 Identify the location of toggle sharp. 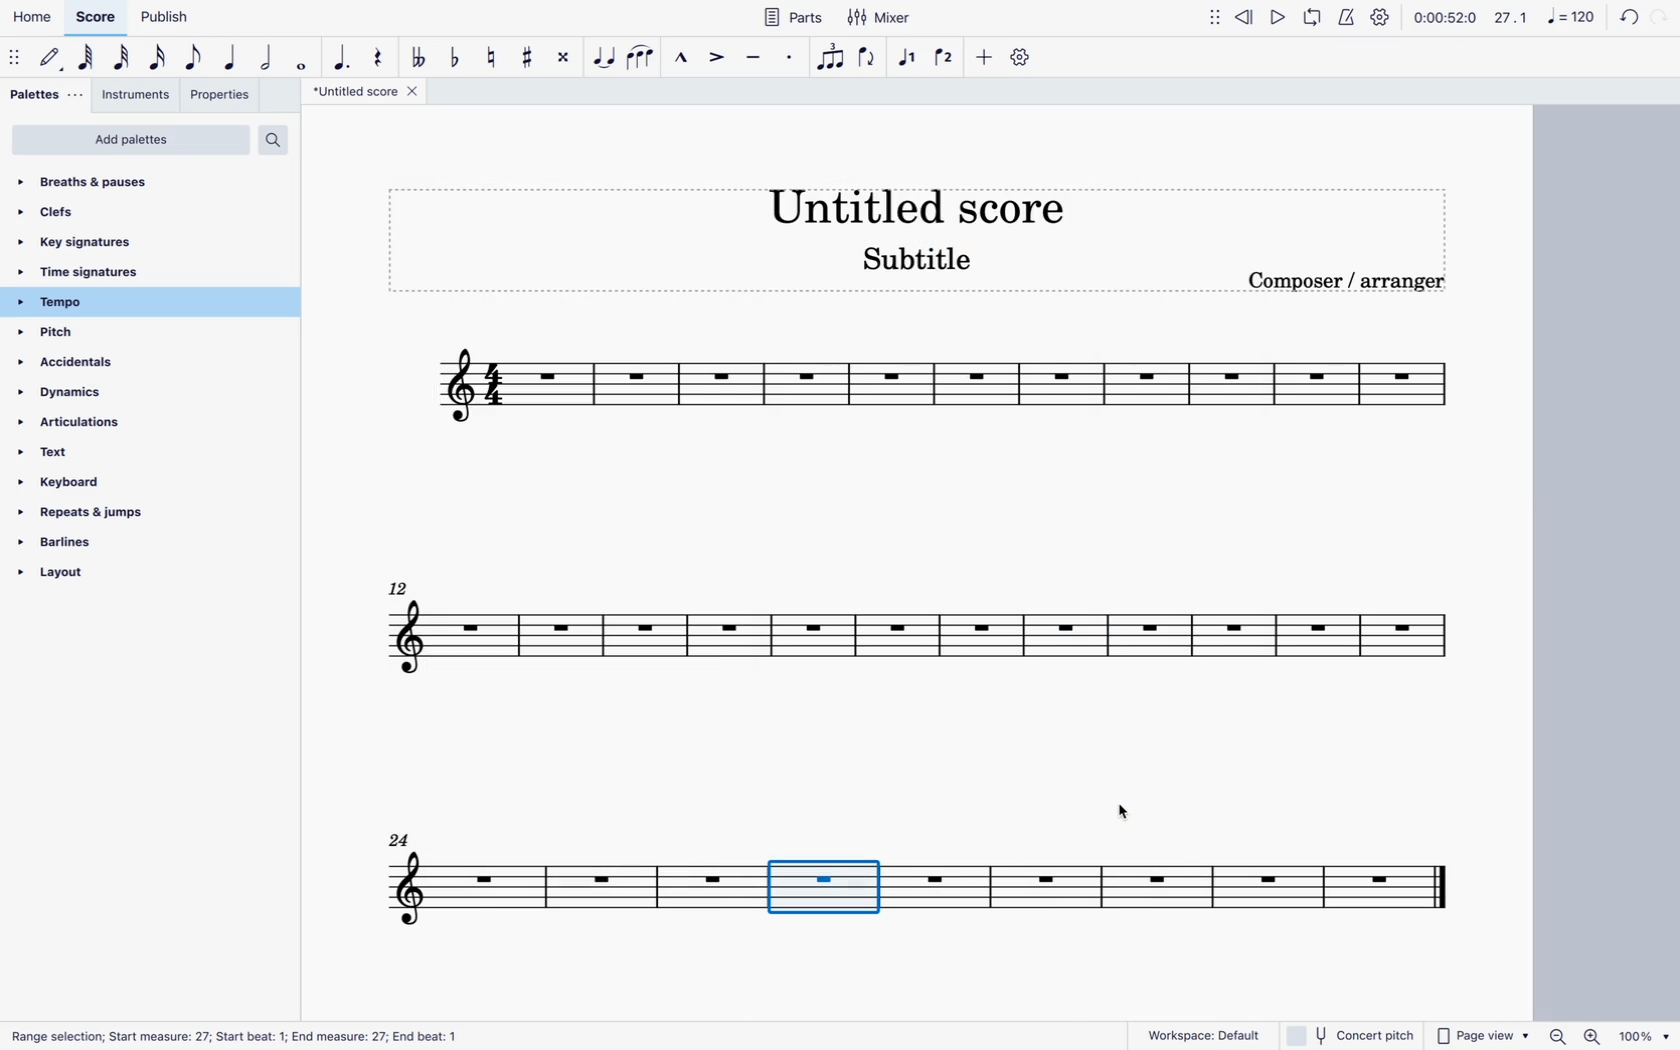
(527, 60).